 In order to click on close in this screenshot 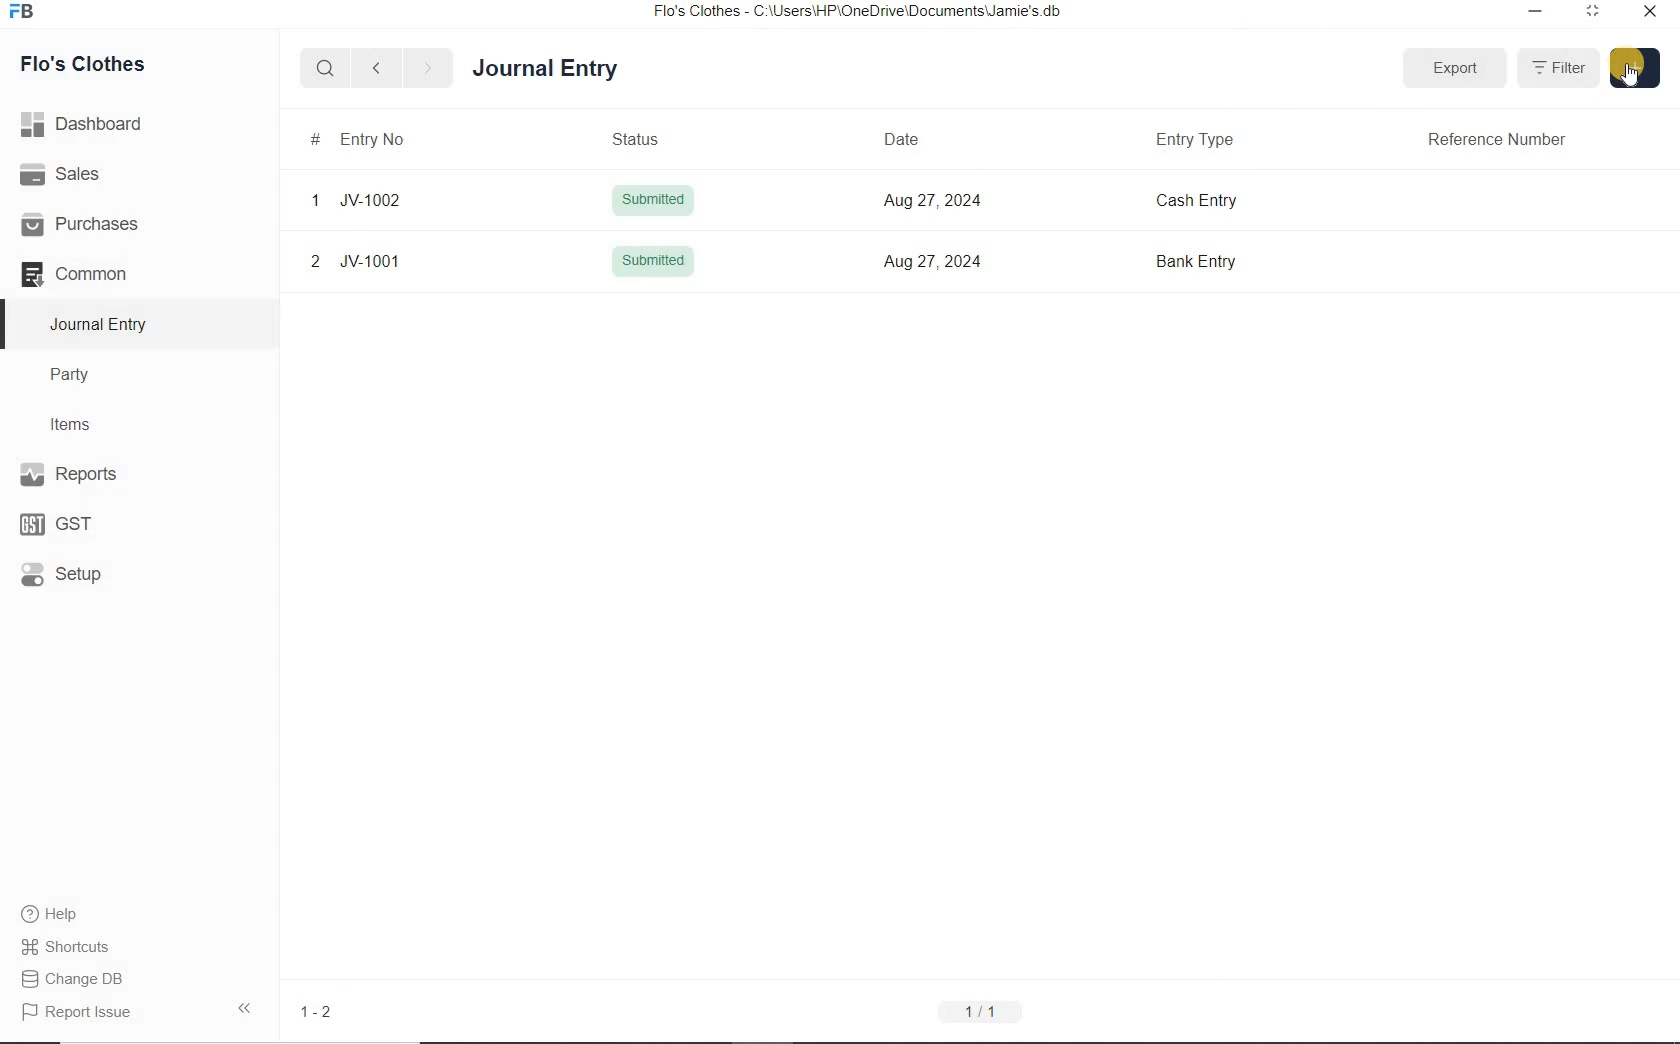, I will do `click(1649, 10)`.